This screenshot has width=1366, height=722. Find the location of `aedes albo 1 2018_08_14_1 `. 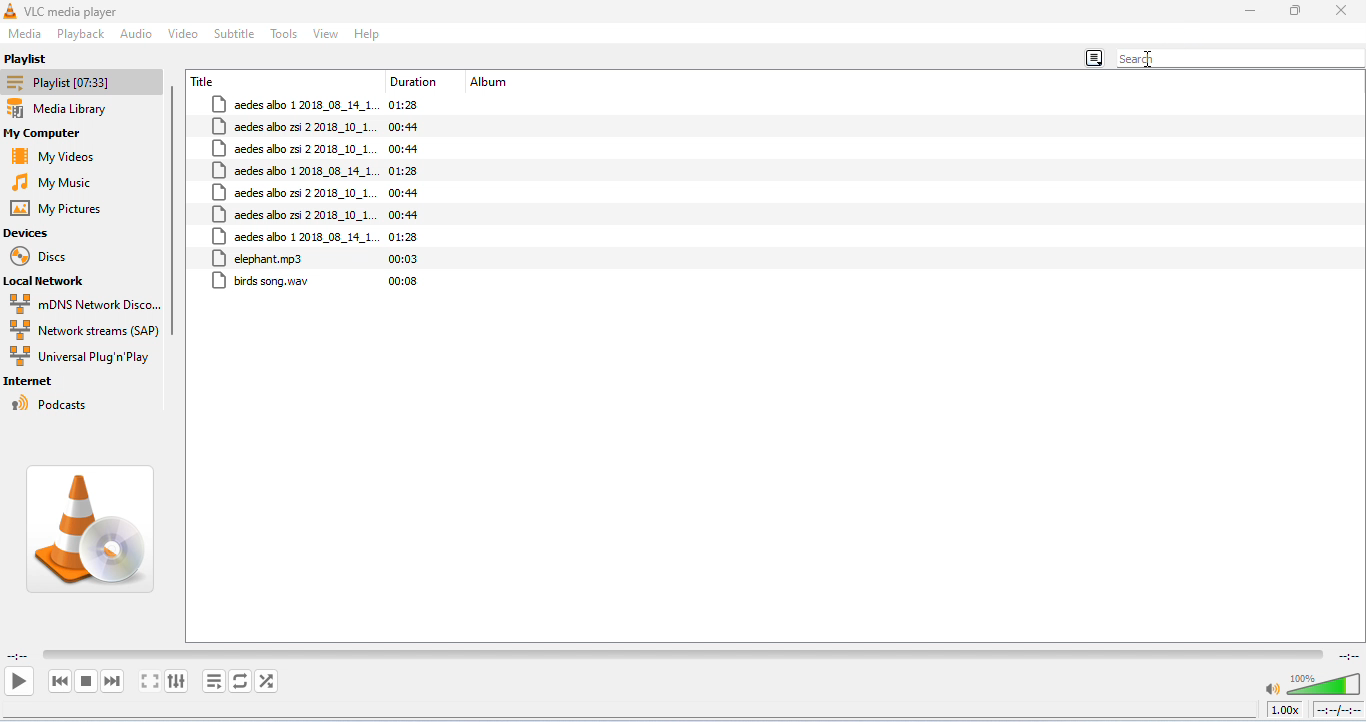

aedes albo 1 2018_08_14_1  is located at coordinates (295, 170).